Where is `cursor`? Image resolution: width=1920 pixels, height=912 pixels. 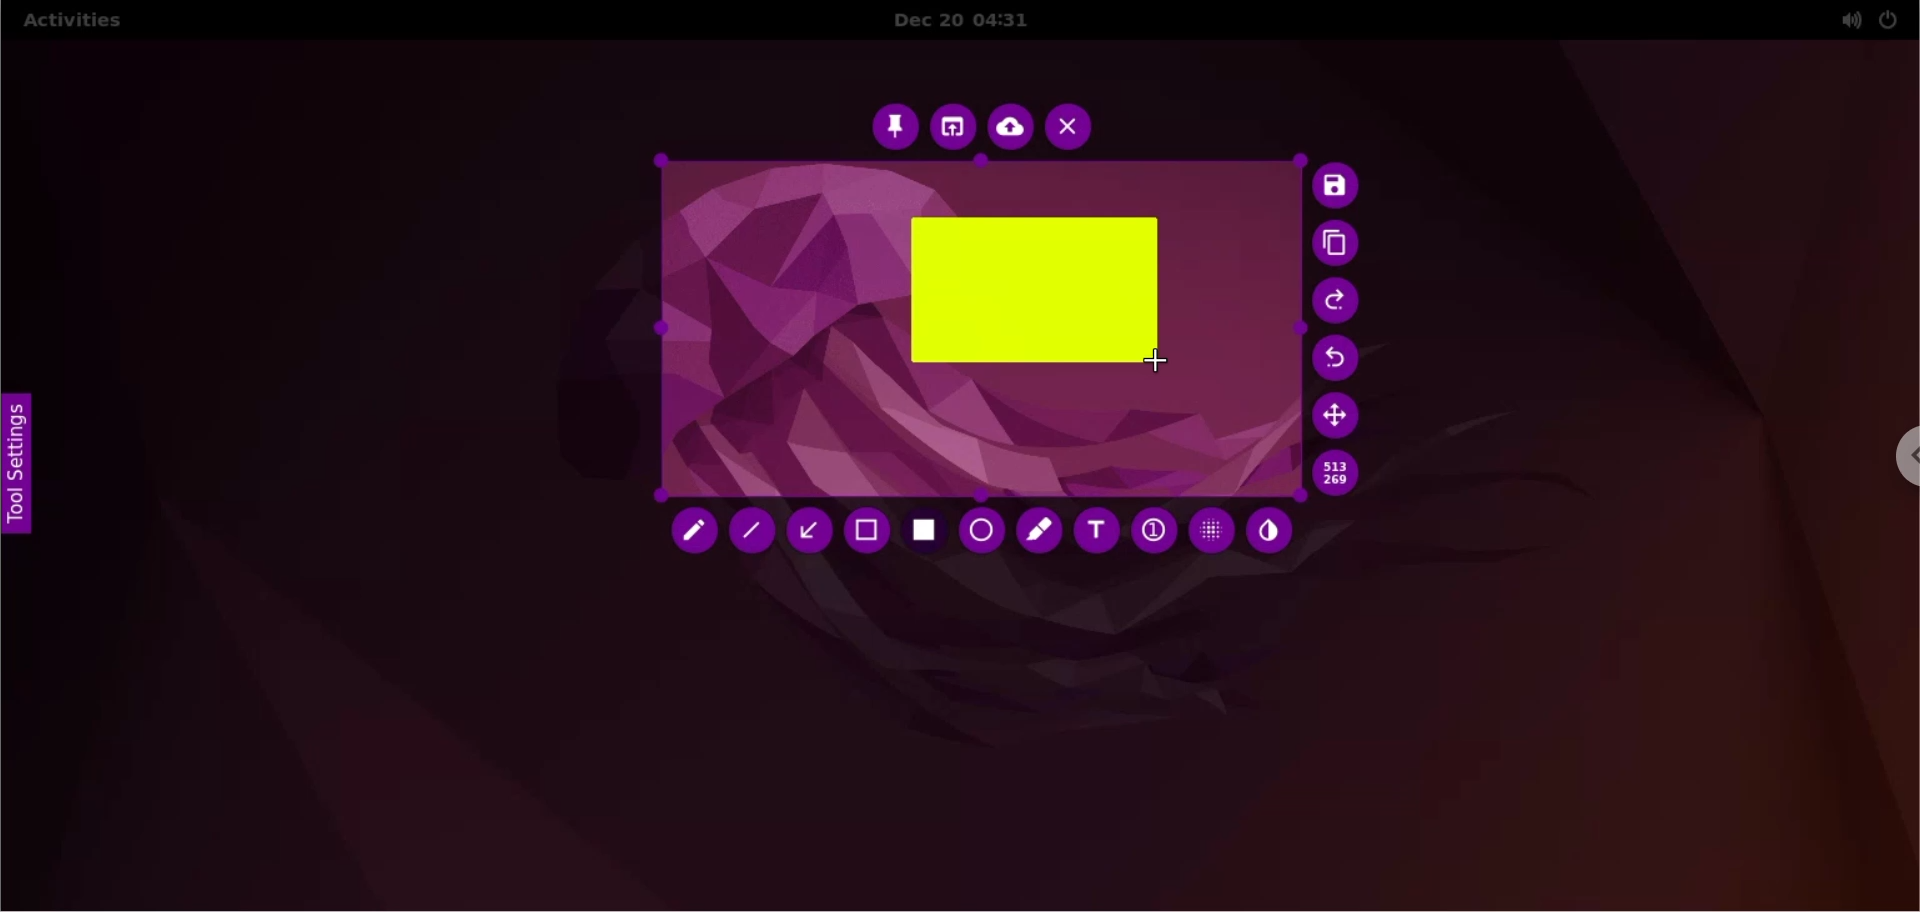
cursor is located at coordinates (1163, 363).